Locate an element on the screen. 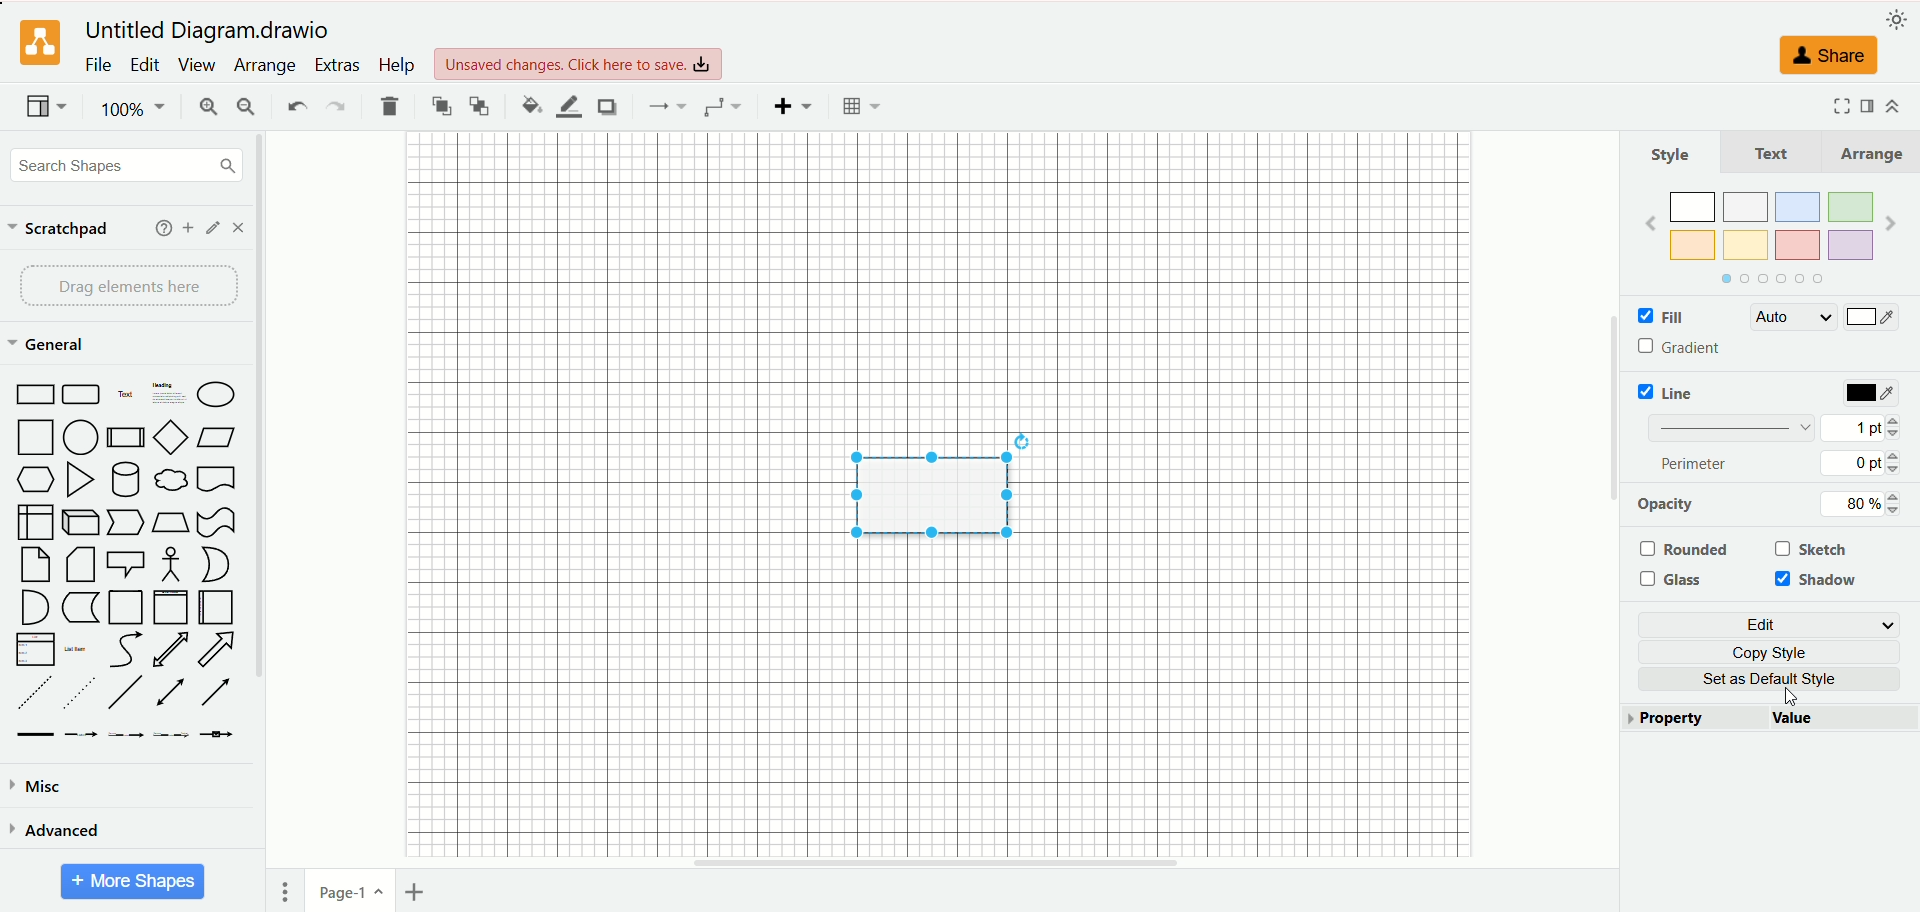  cursor at set as default style is located at coordinates (1798, 696).